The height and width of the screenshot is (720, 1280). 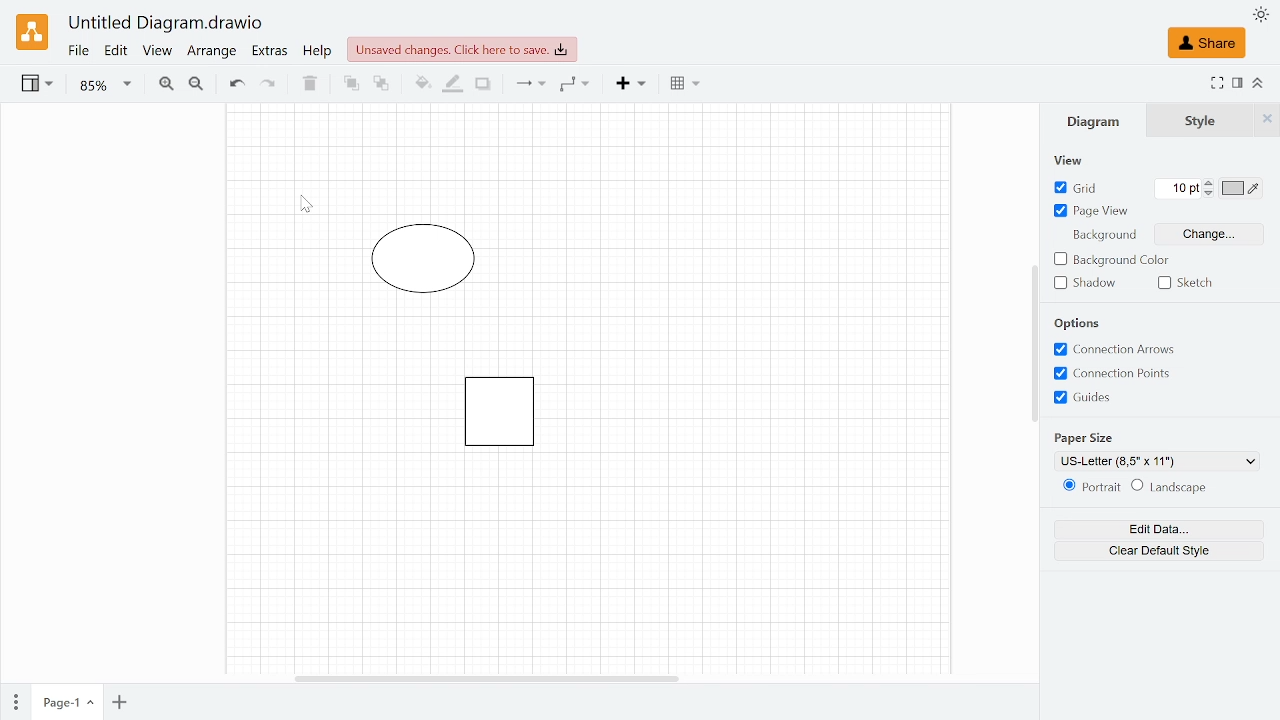 I want to click on Background color, so click(x=1111, y=260).